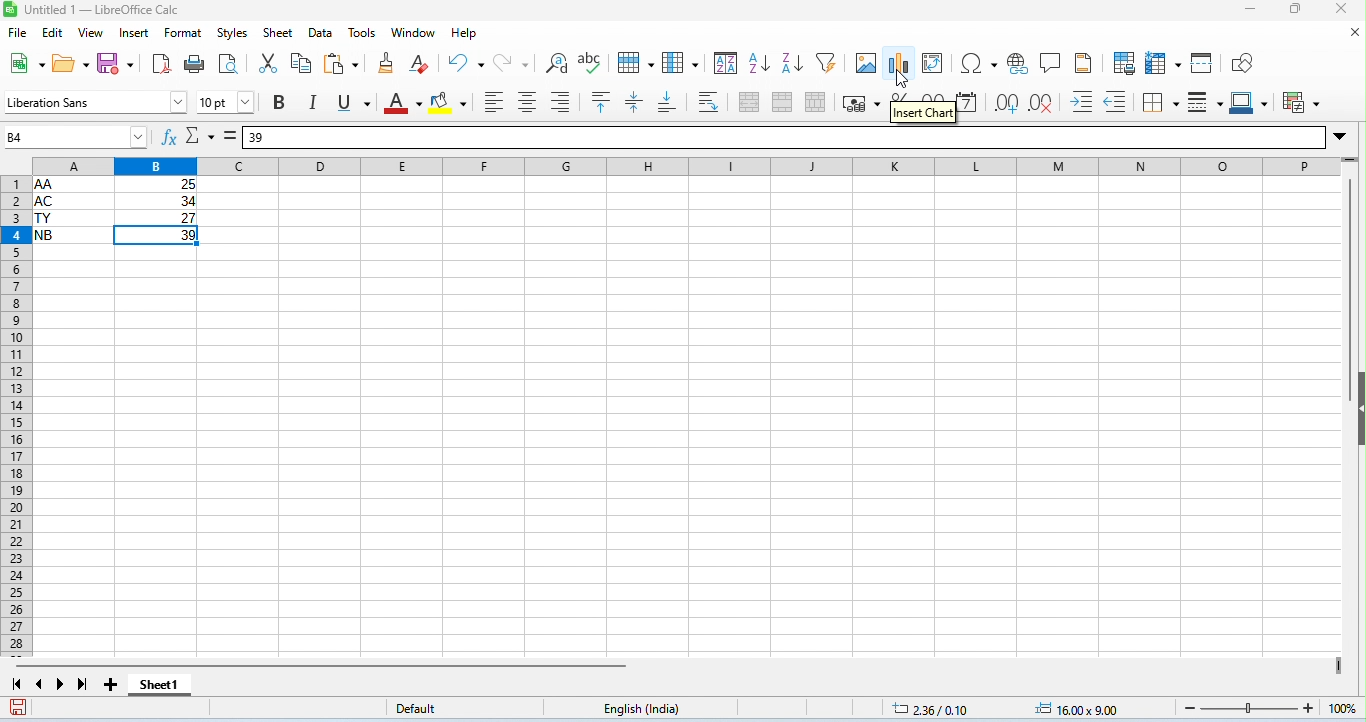 This screenshot has height=722, width=1366. Describe the element at coordinates (979, 63) in the screenshot. I see `insert special characters` at that location.